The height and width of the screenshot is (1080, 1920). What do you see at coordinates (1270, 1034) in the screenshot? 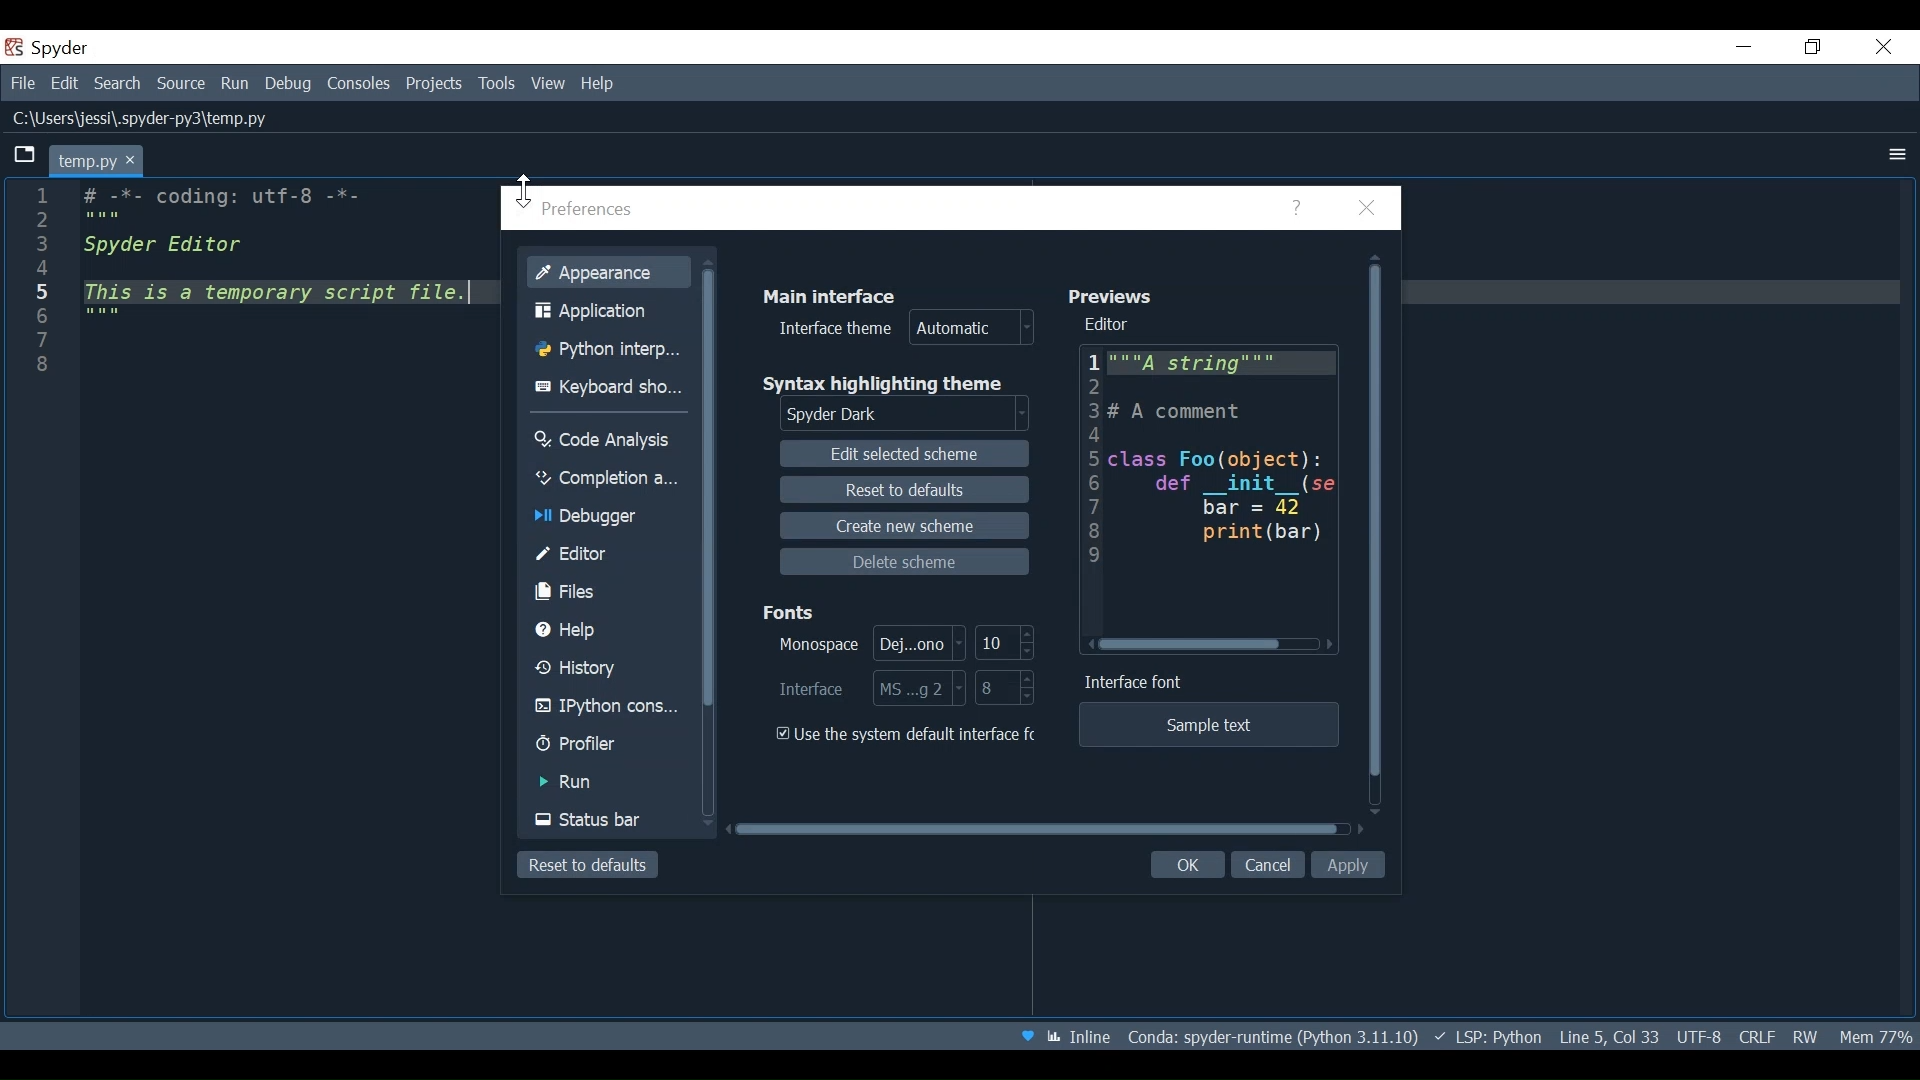
I see `File Directory` at bounding box center [1270, 1034].